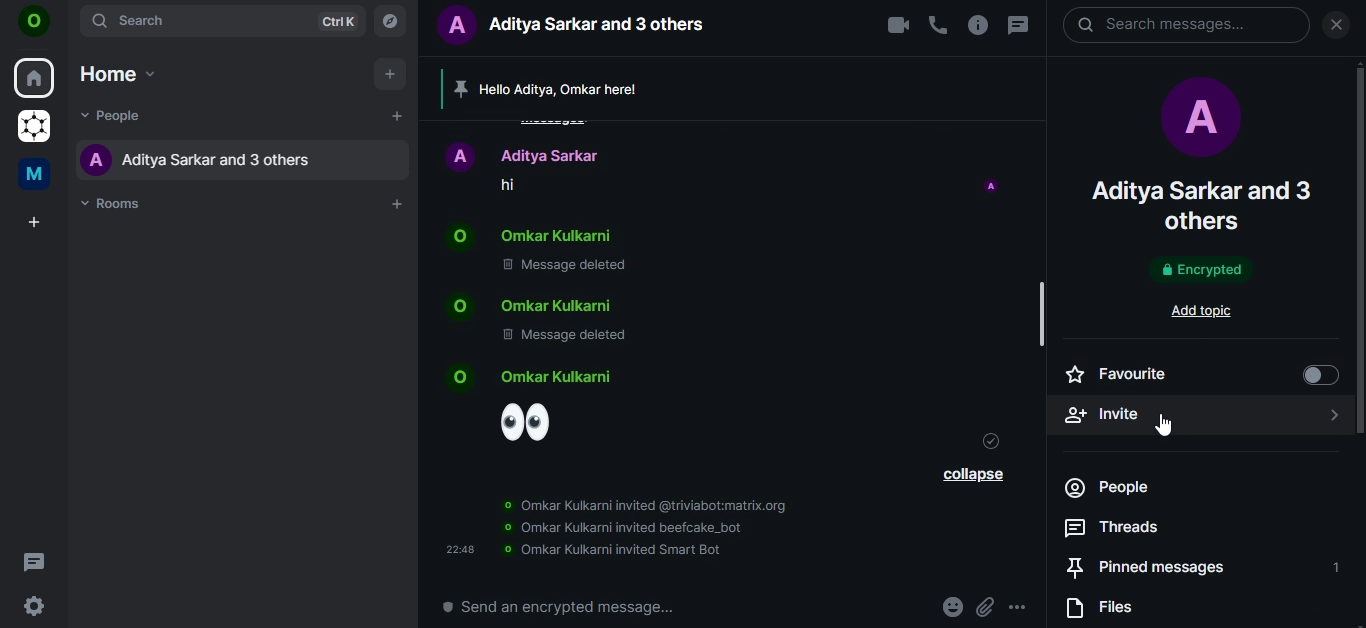 This screenshot has width=1366, height=628. What do you see at coordinates (1198, 412) in the screenshot?
I see `invite` at bounding box center [1198, 412].